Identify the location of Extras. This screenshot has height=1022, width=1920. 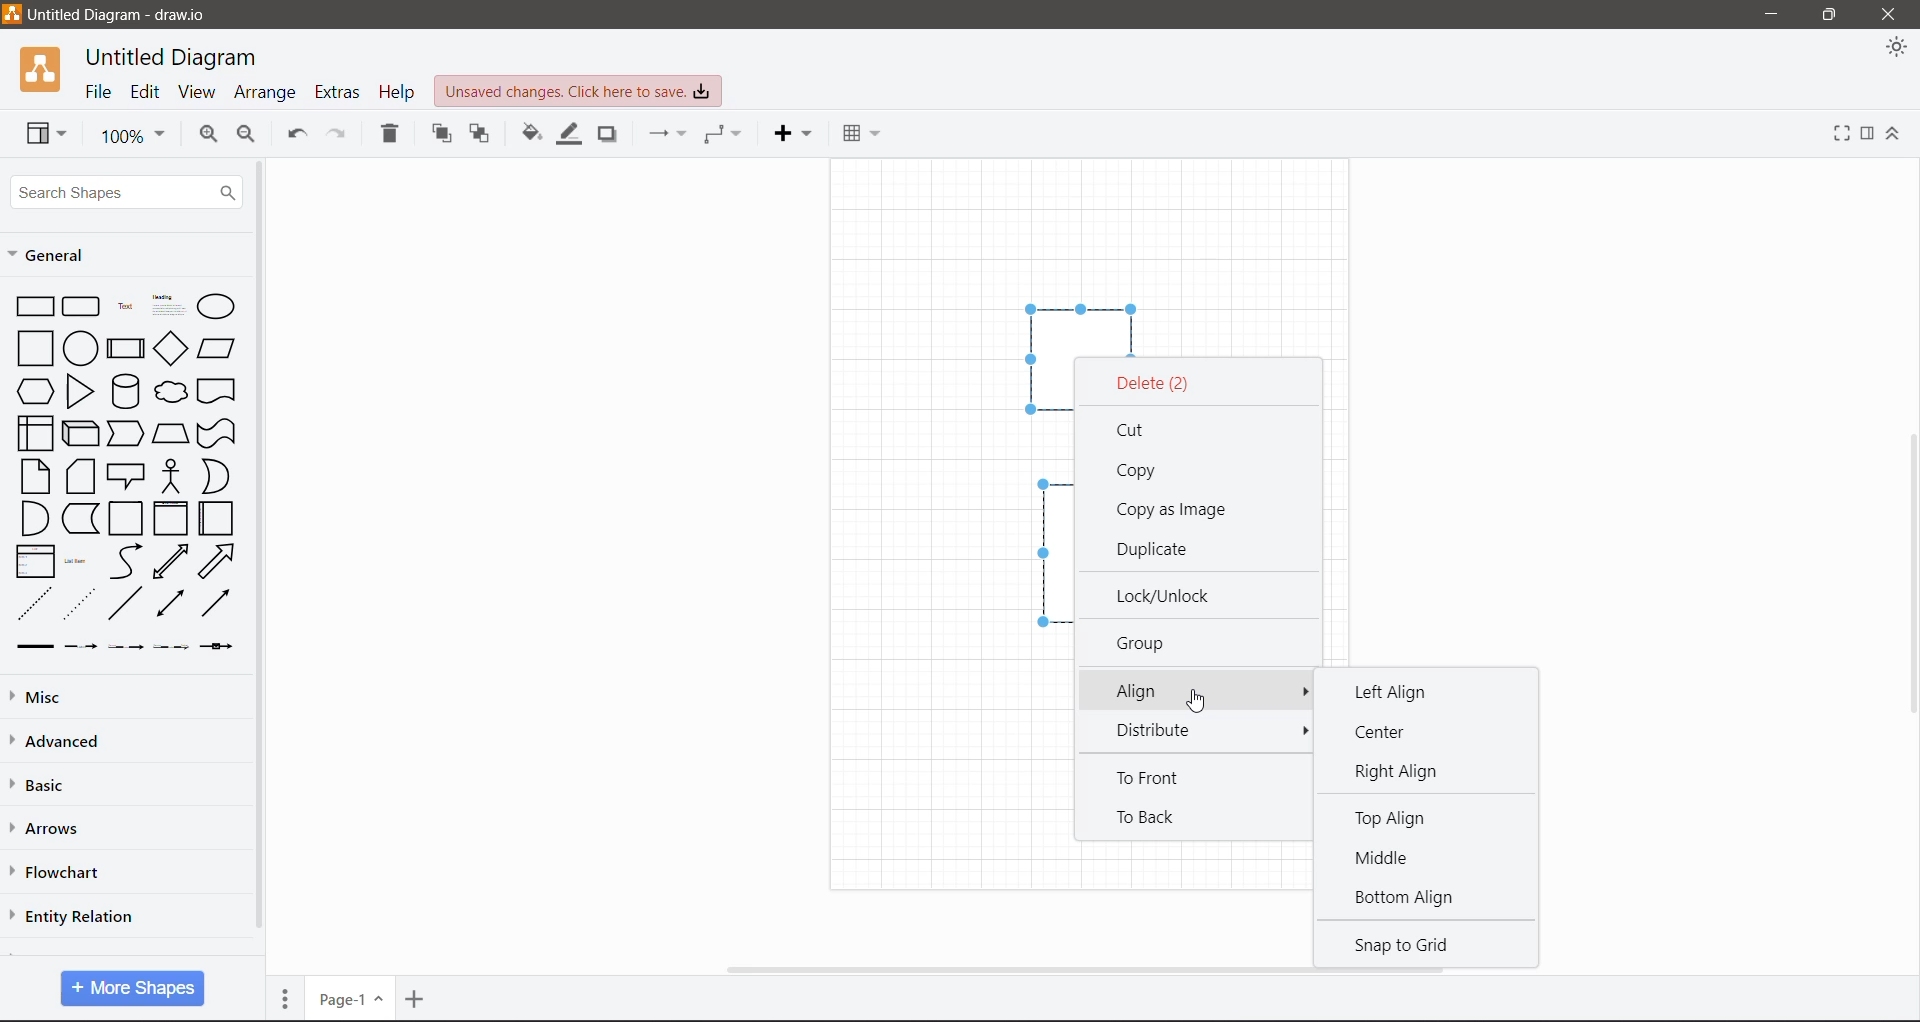
(337, 92).